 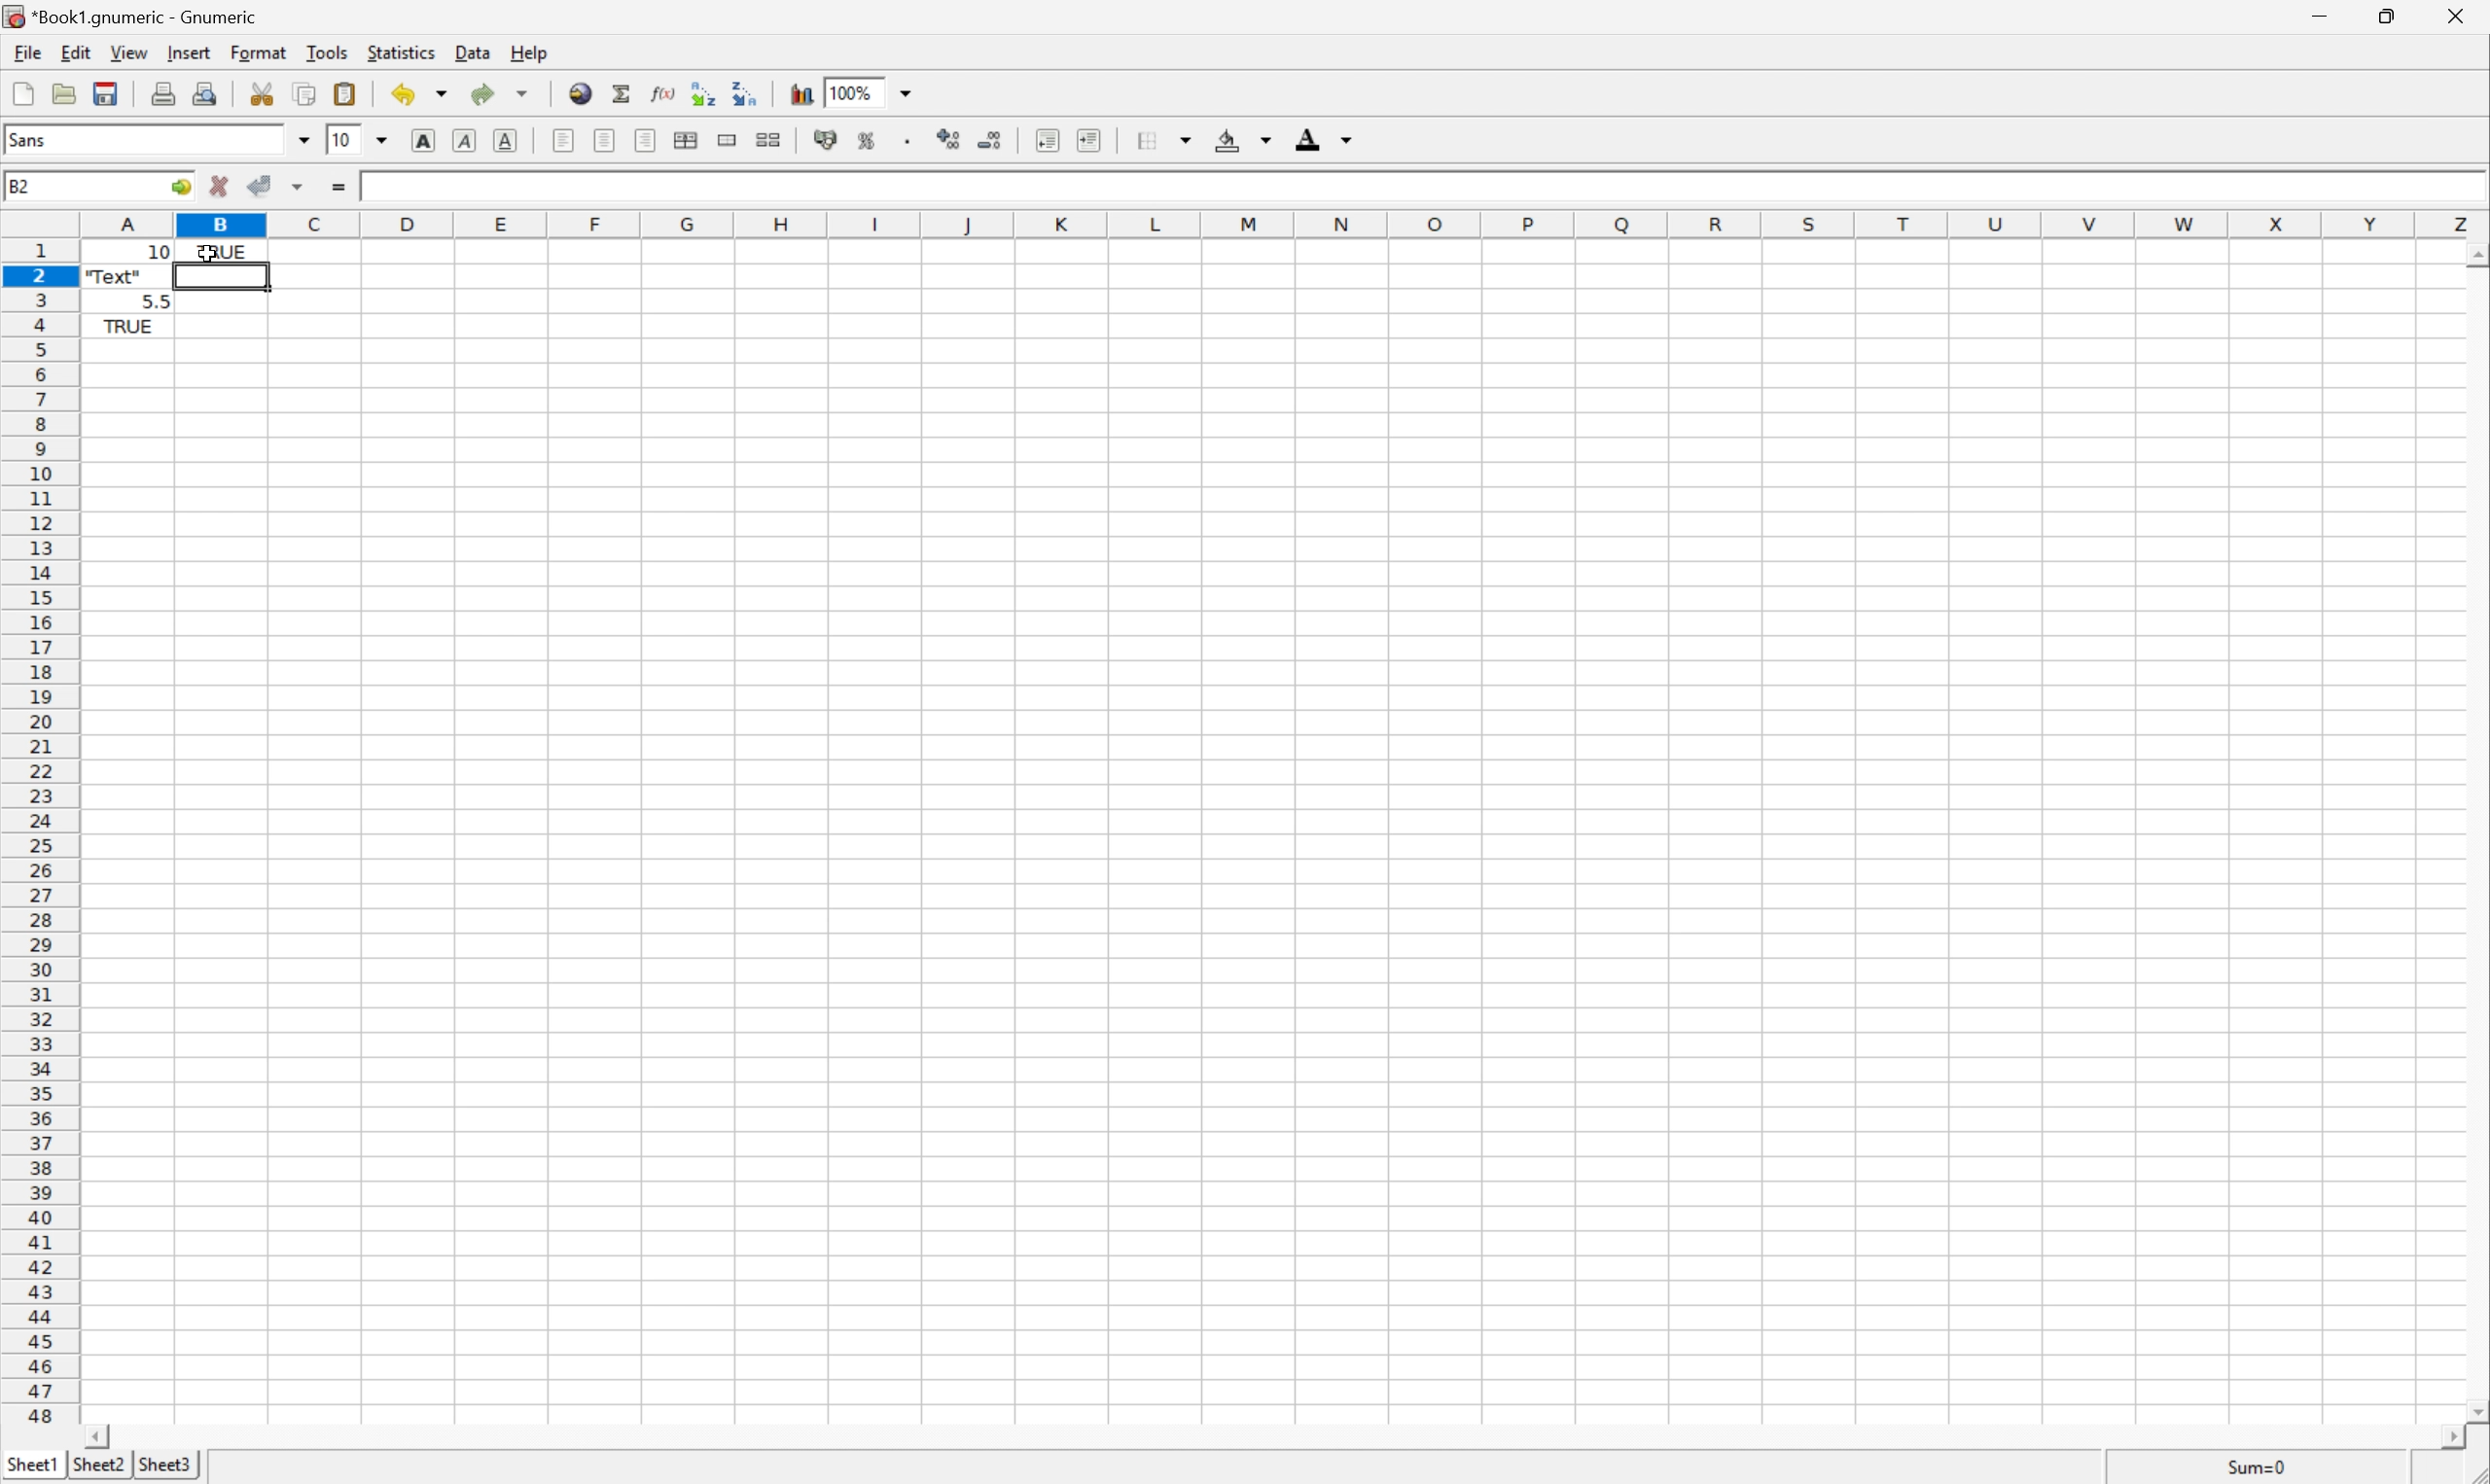 What do you see at coordinates (30, 137) in the screenshot?
I see `Sans` at bounding box center [30, 137].